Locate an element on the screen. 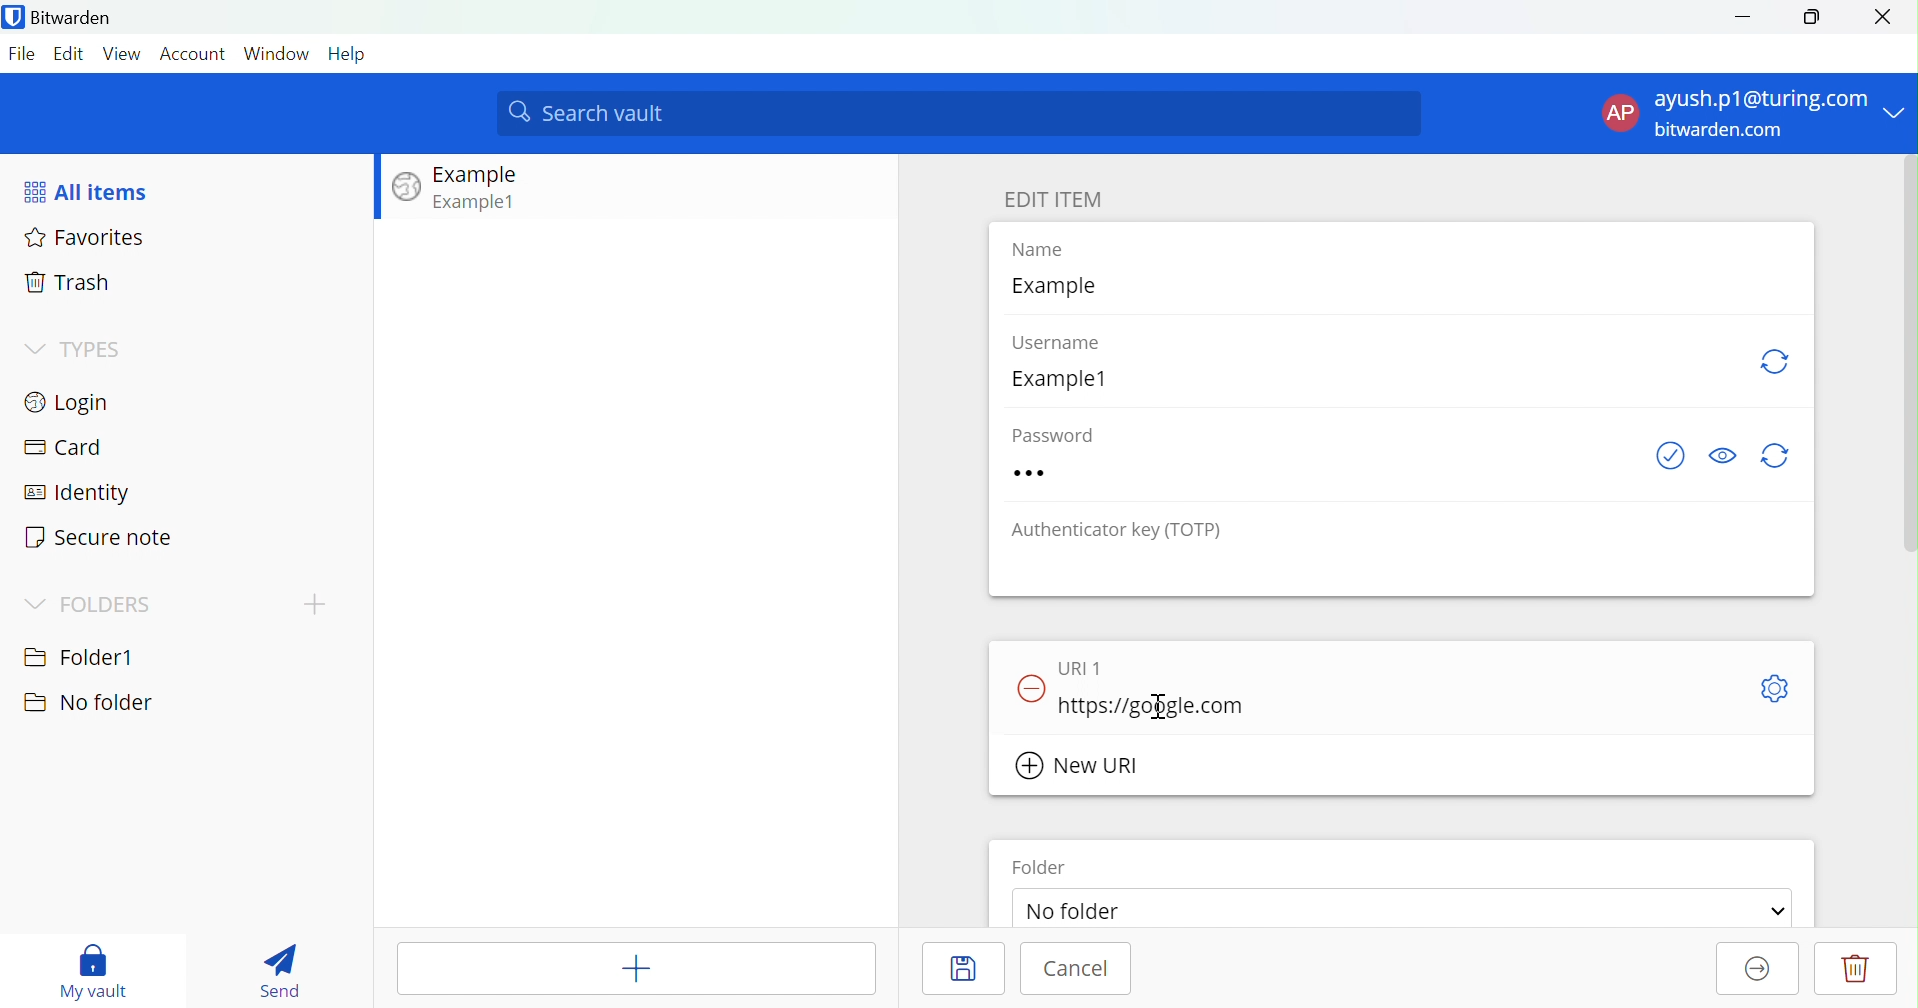  Window is located at coordinates (276, 53).